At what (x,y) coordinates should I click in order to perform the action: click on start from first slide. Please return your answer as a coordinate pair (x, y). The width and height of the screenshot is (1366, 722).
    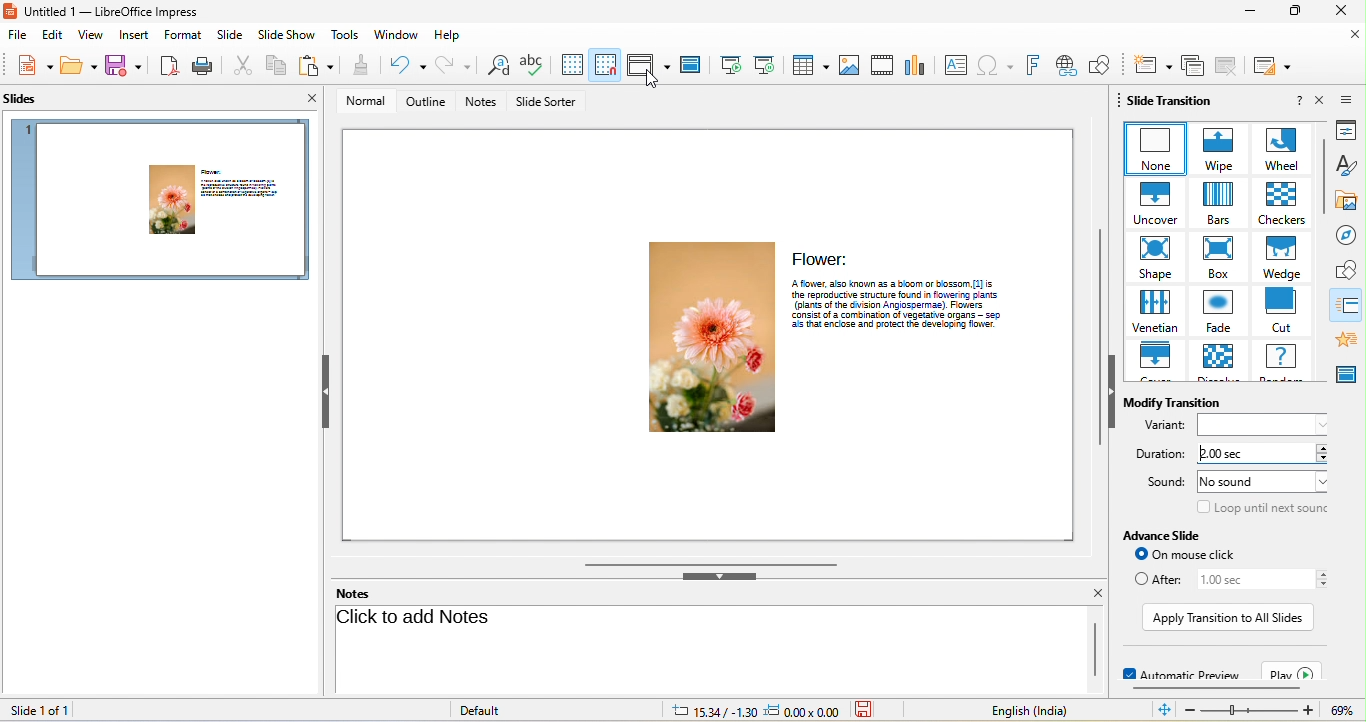
    Looking at the image, I should click on (730, 65).